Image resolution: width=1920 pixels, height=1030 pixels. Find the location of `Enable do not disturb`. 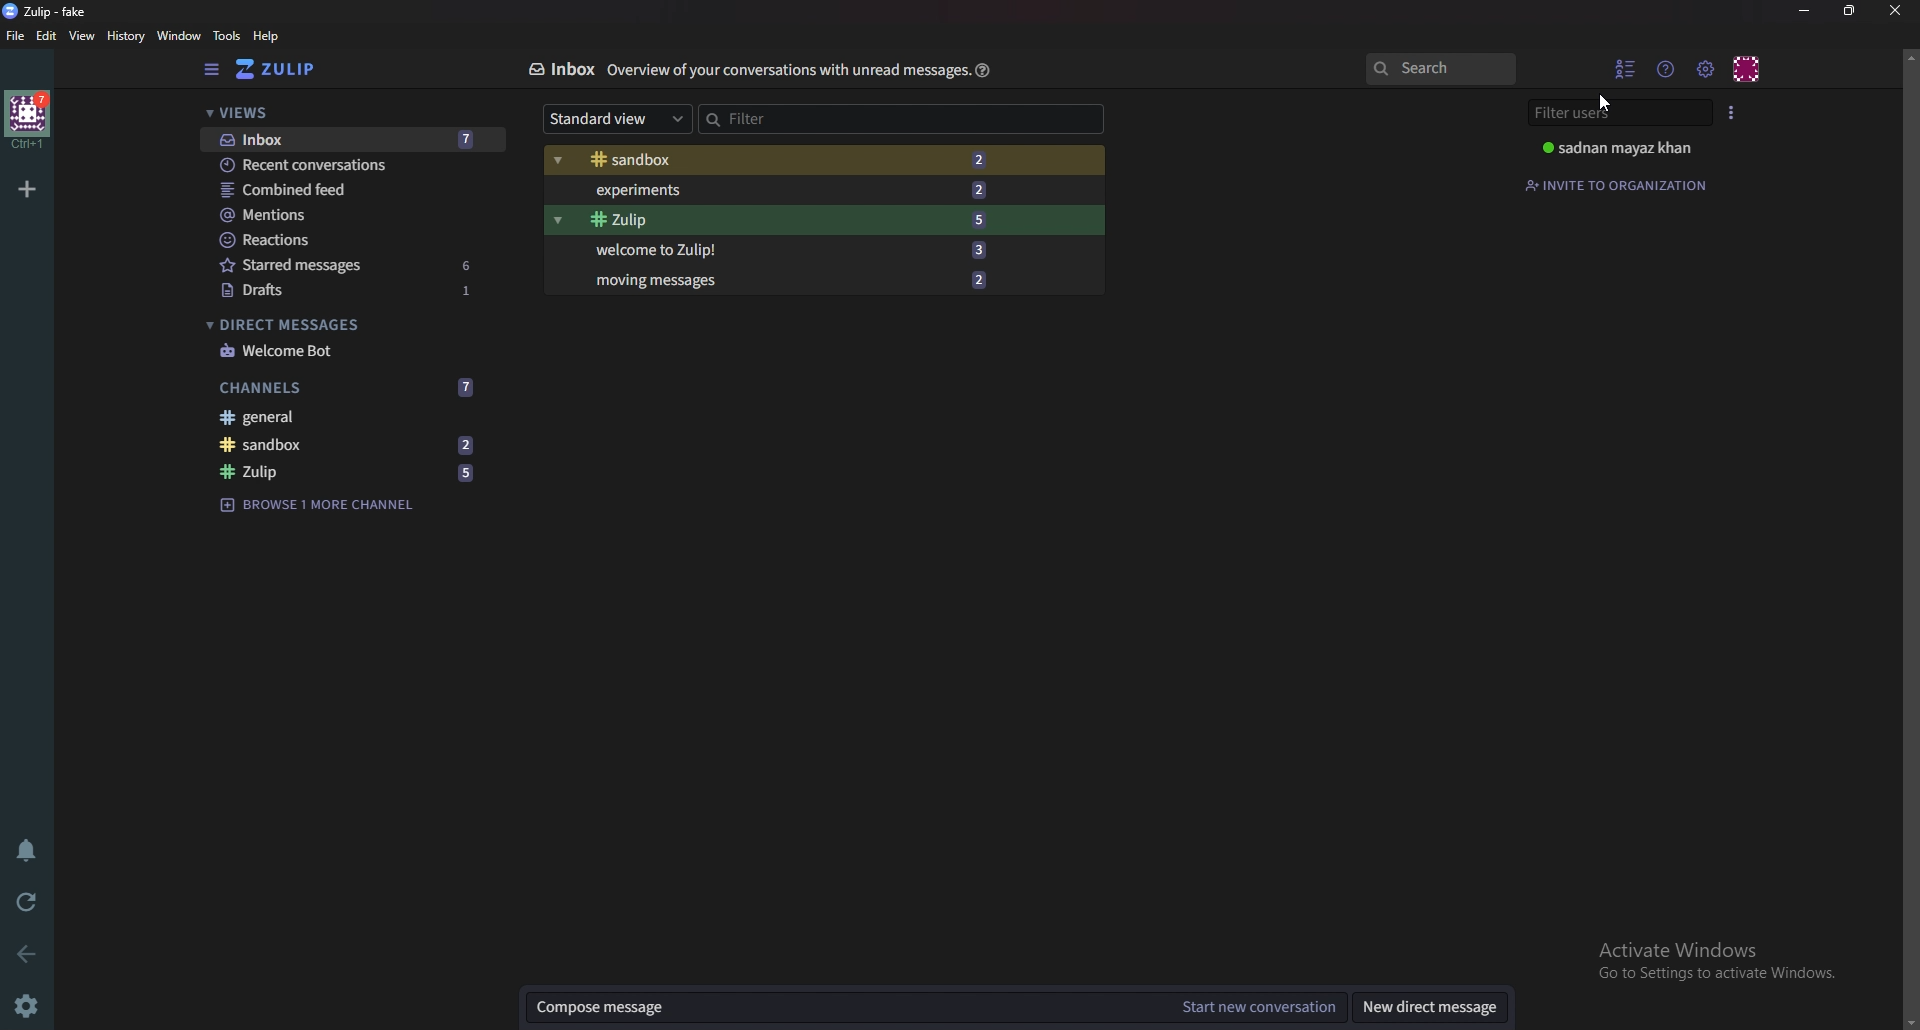

Enable do not disturb is located at coordinates (28, 853).